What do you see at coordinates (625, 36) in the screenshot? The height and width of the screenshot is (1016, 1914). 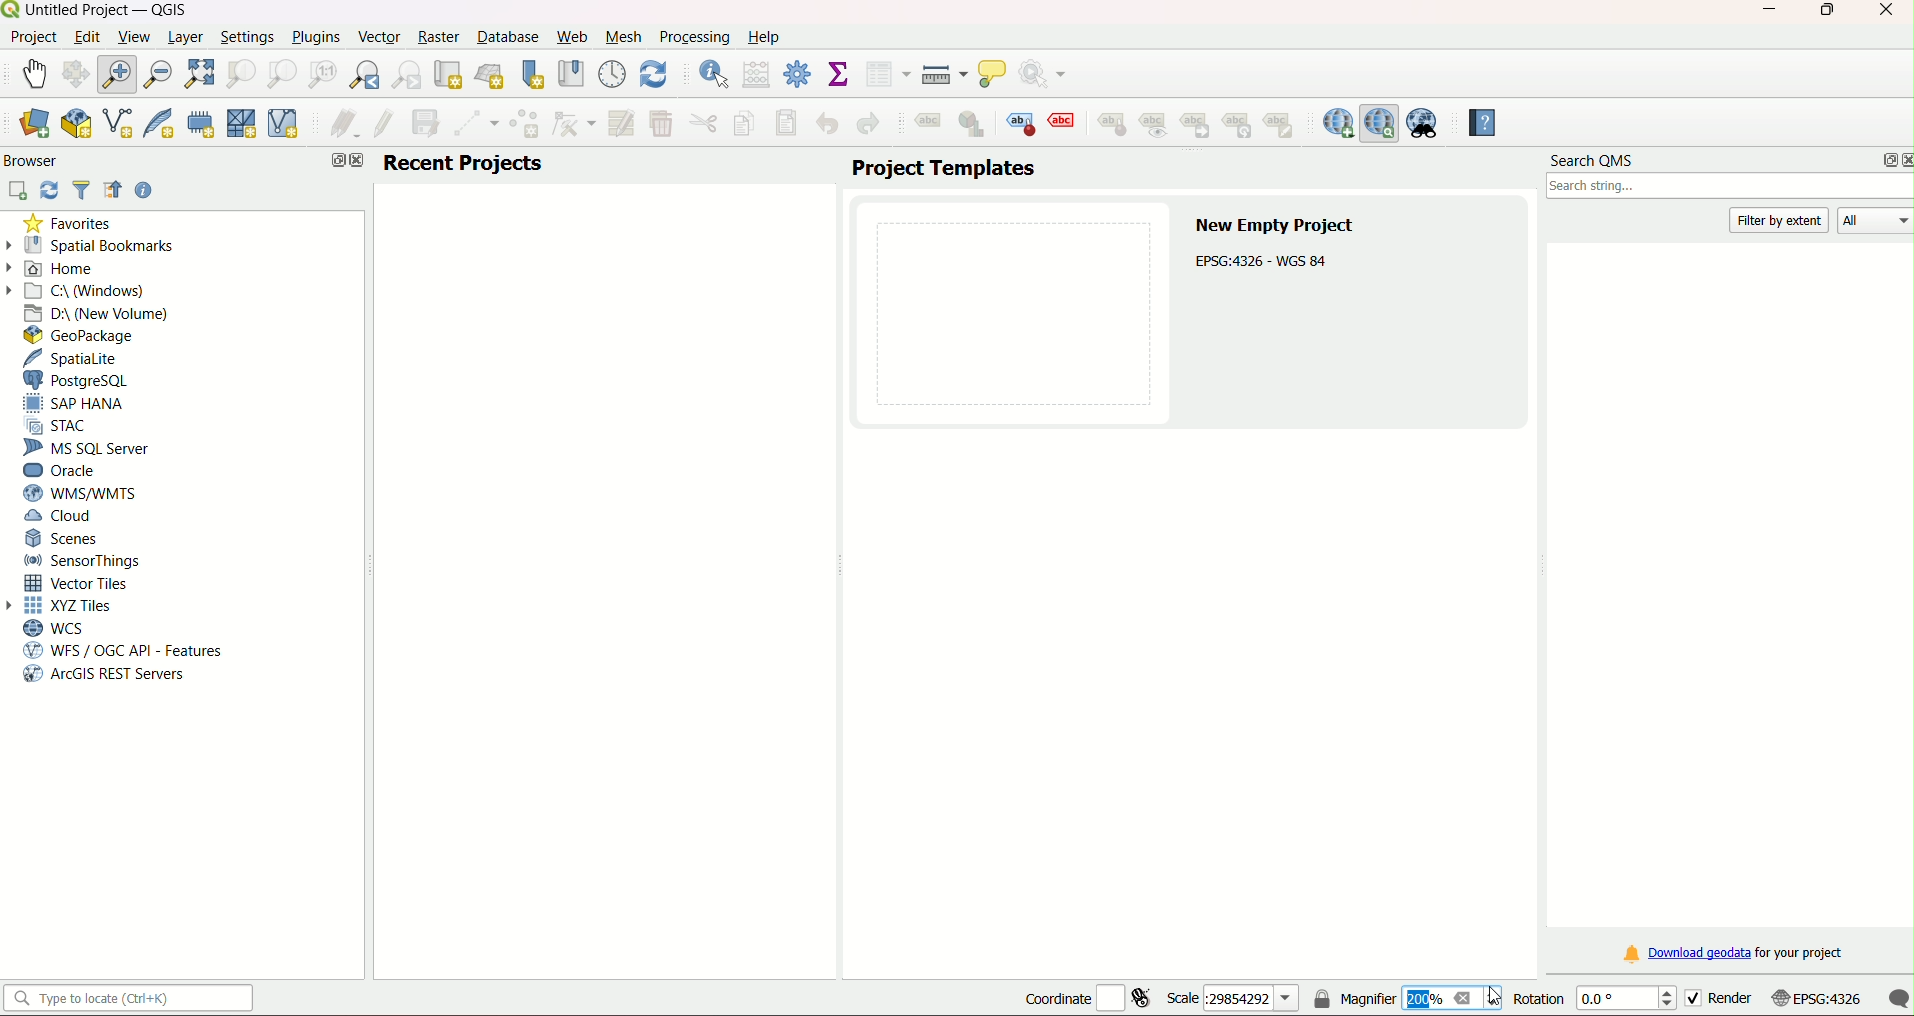 I see `mesh` at bounding box center [625, 36].